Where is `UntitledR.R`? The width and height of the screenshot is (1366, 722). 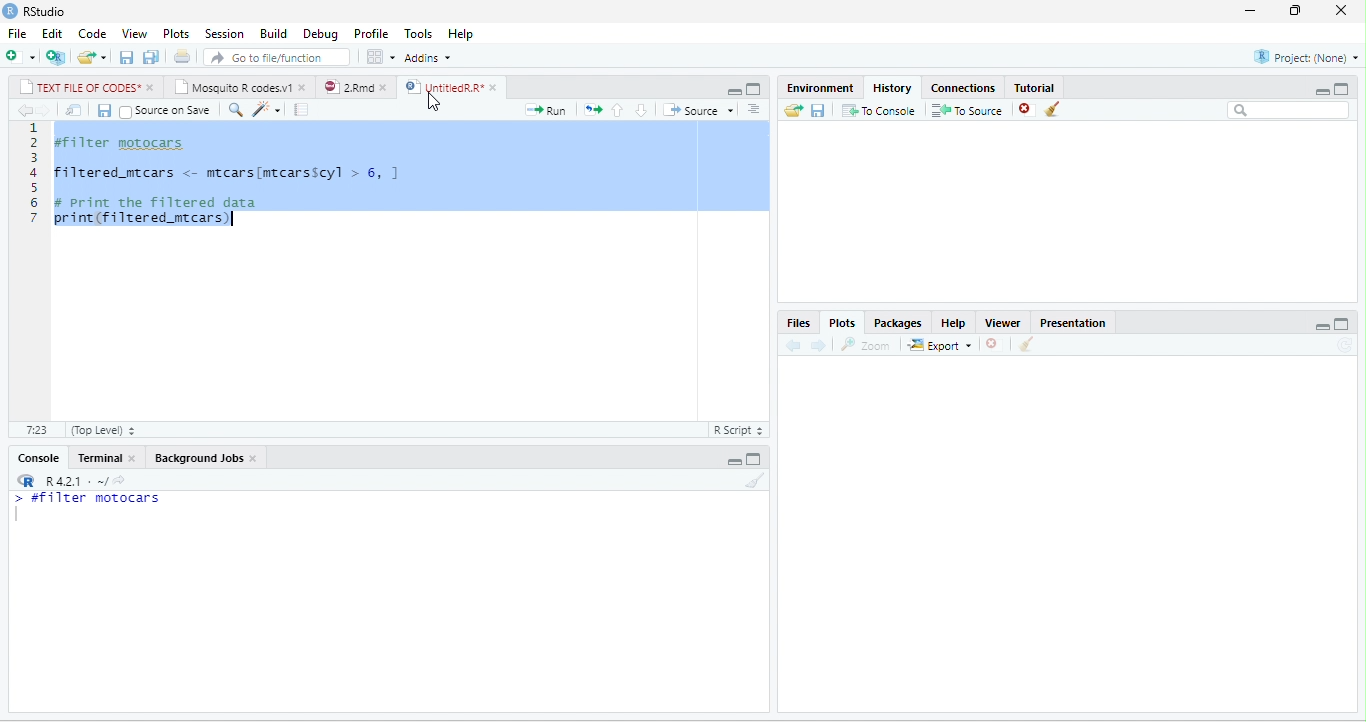 UntitledR.R is located at coordinates (441, 87).